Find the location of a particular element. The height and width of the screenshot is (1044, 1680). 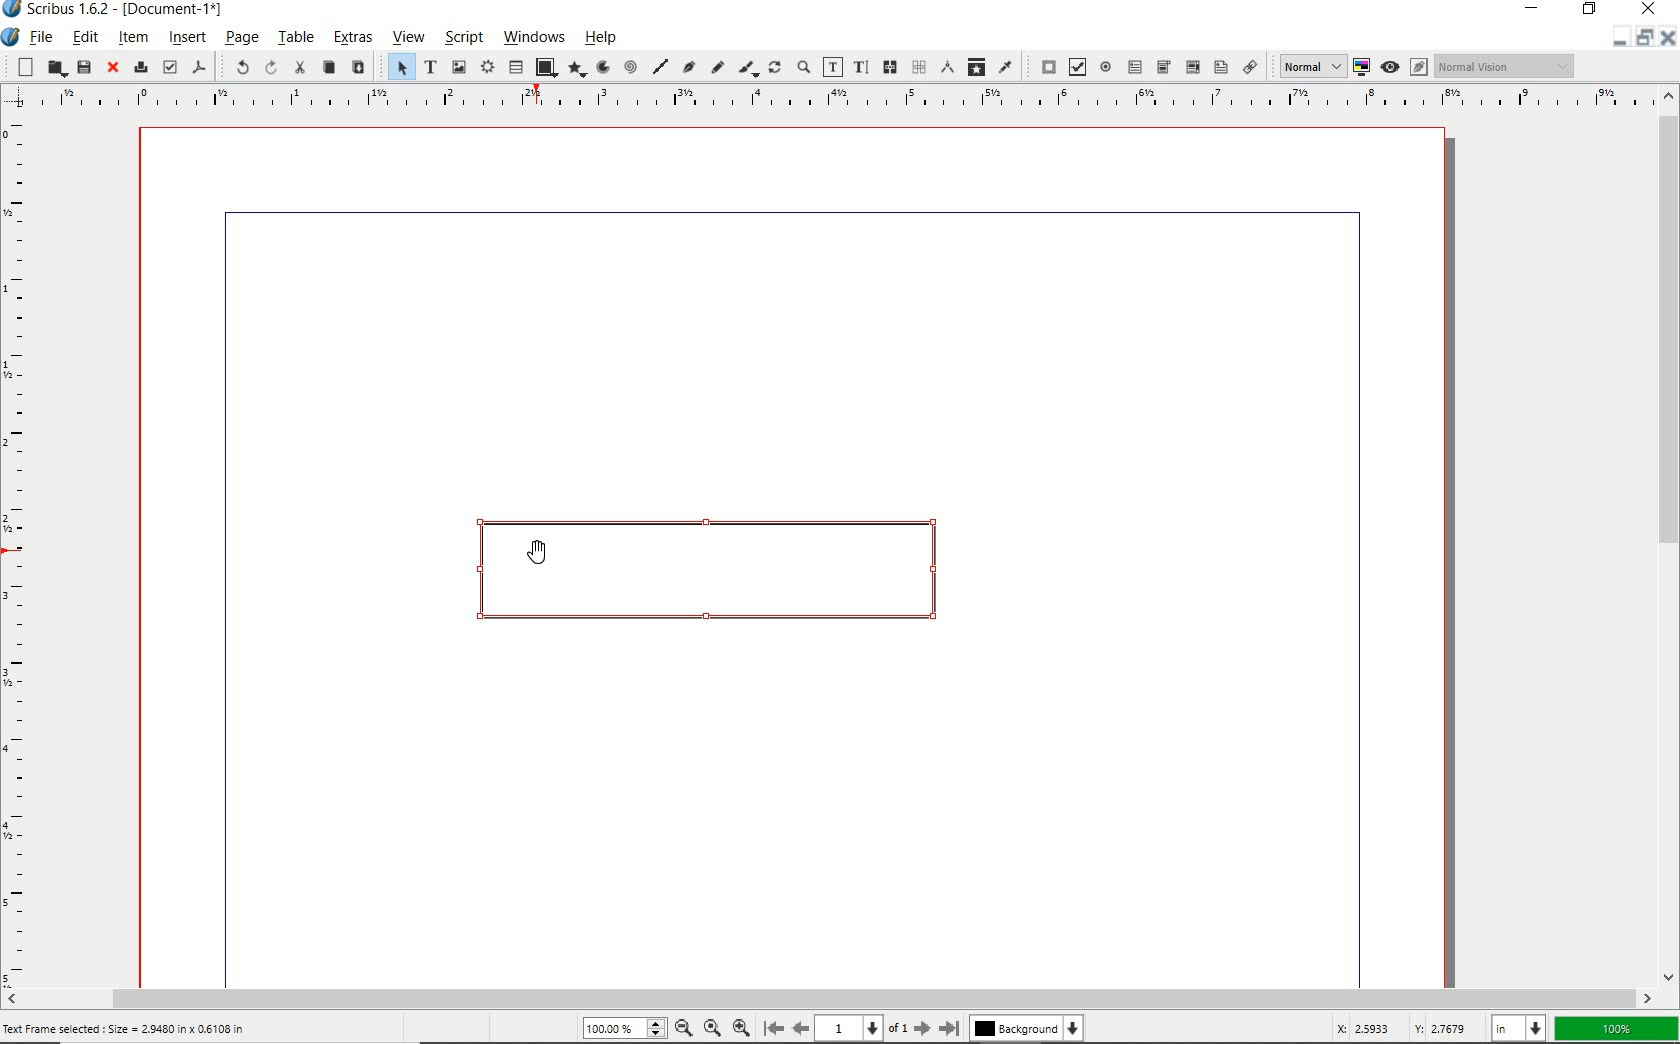

windows is located at coordinates (535, 38).